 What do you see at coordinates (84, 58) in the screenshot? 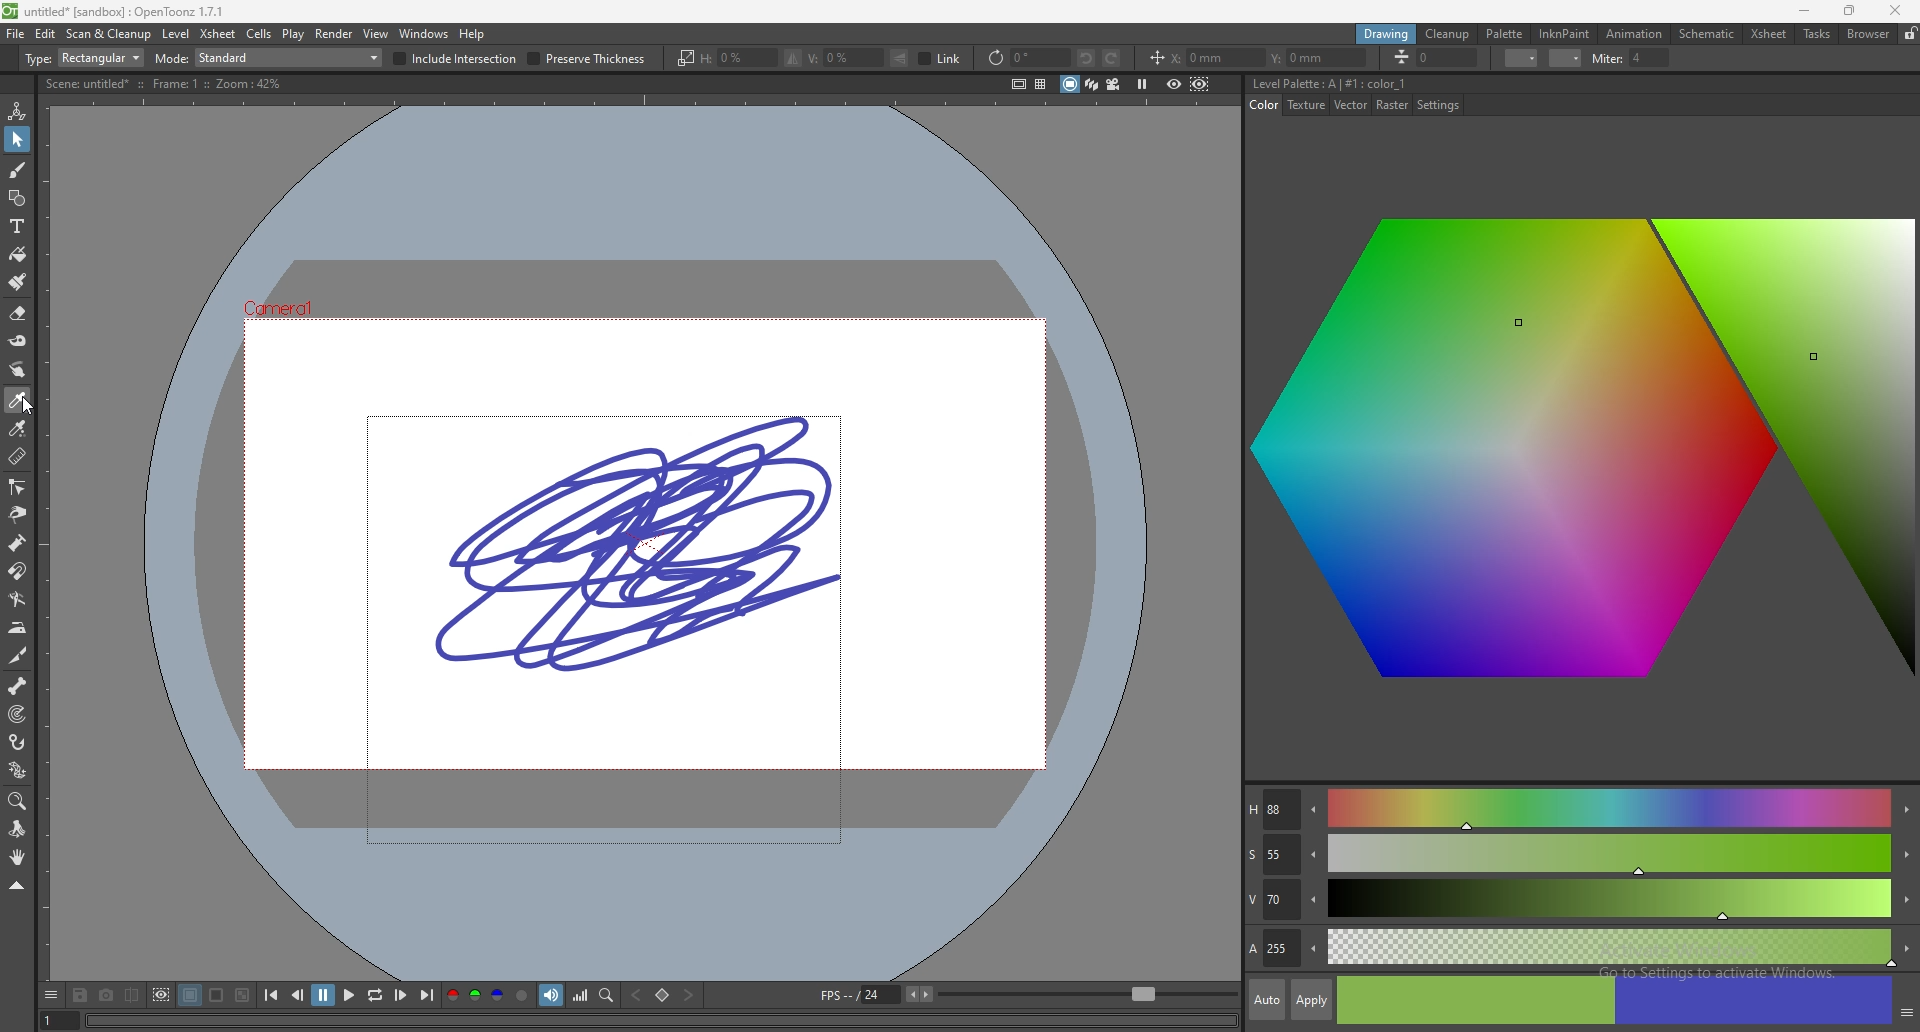
I see `type` at bounding box center [84, 58].